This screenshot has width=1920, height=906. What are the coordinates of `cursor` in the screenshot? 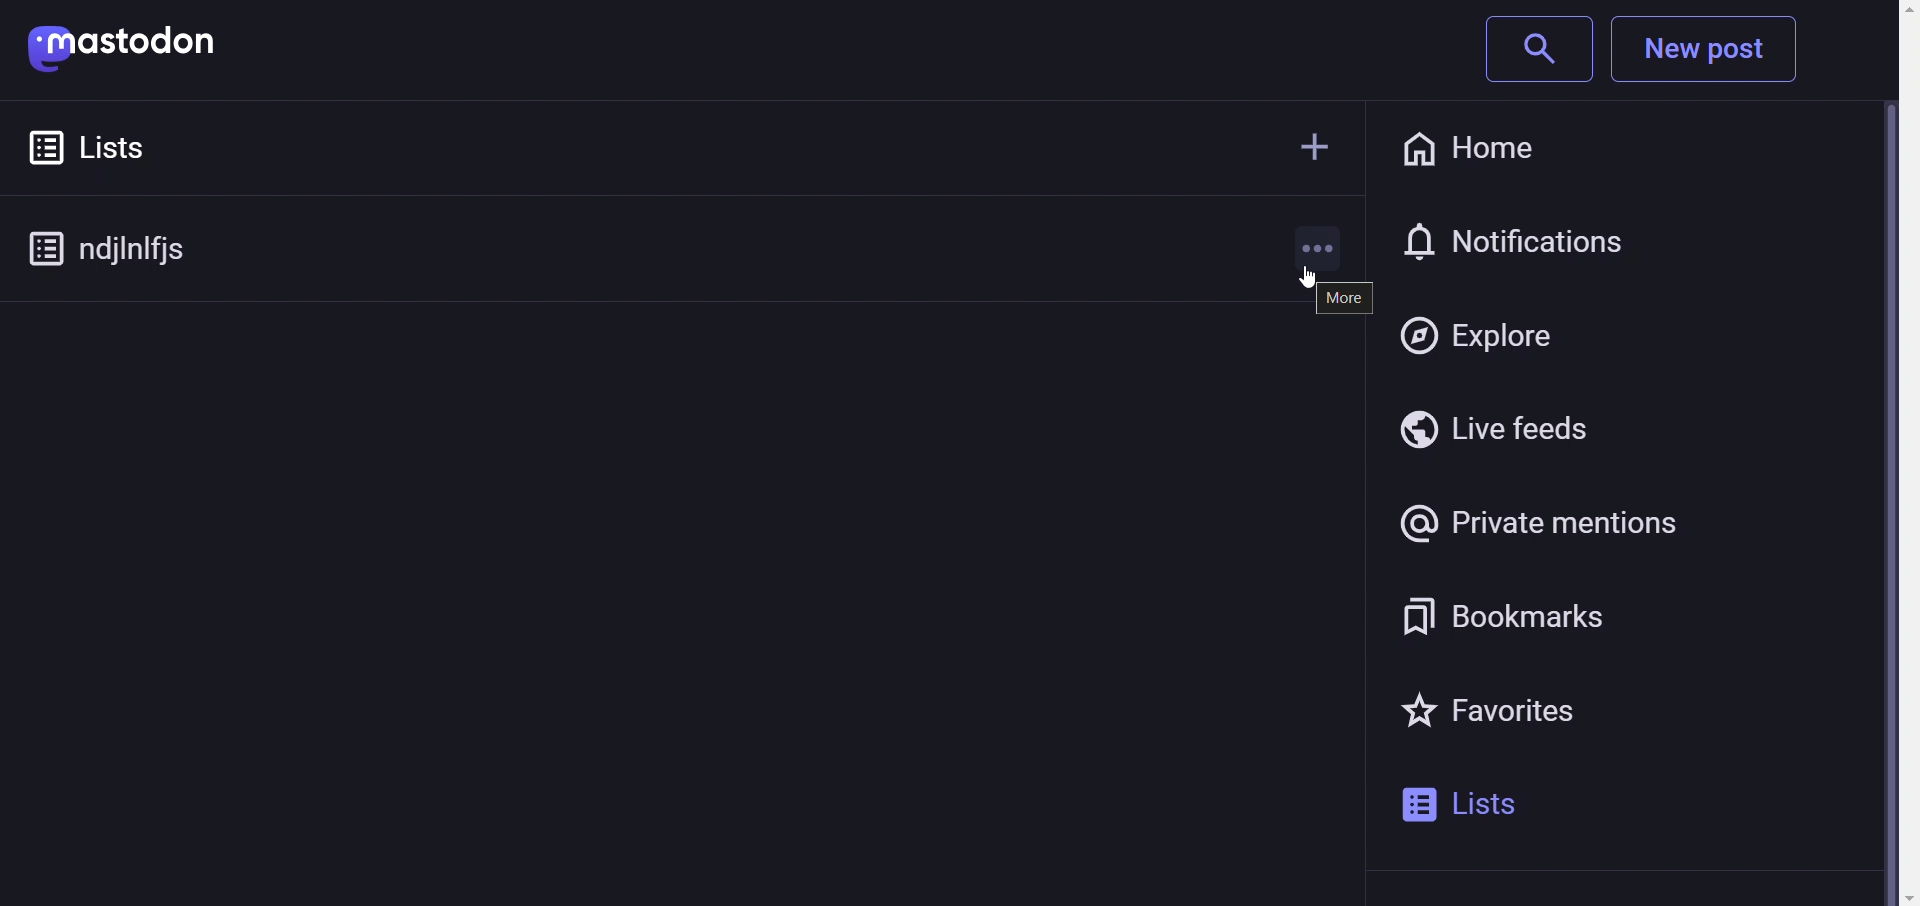 It's located at (1294, 286).